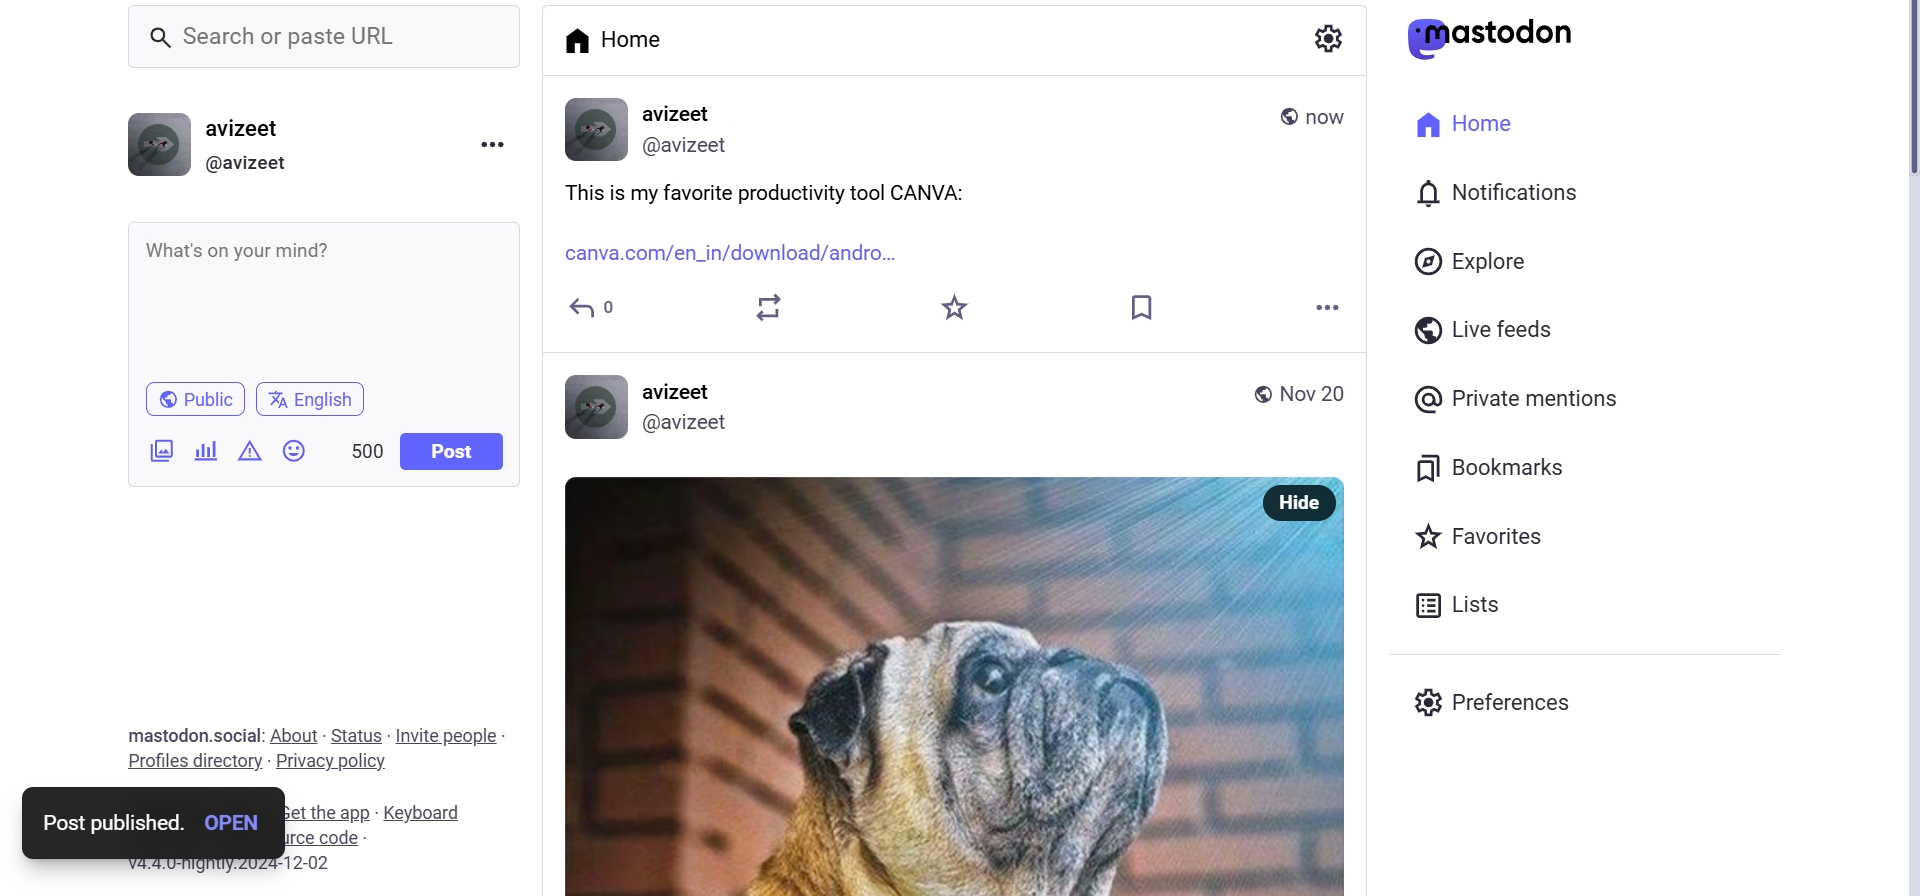  Describe the element at coordinates (1301, 502) in the screenshot. I see `Hide` at that location.